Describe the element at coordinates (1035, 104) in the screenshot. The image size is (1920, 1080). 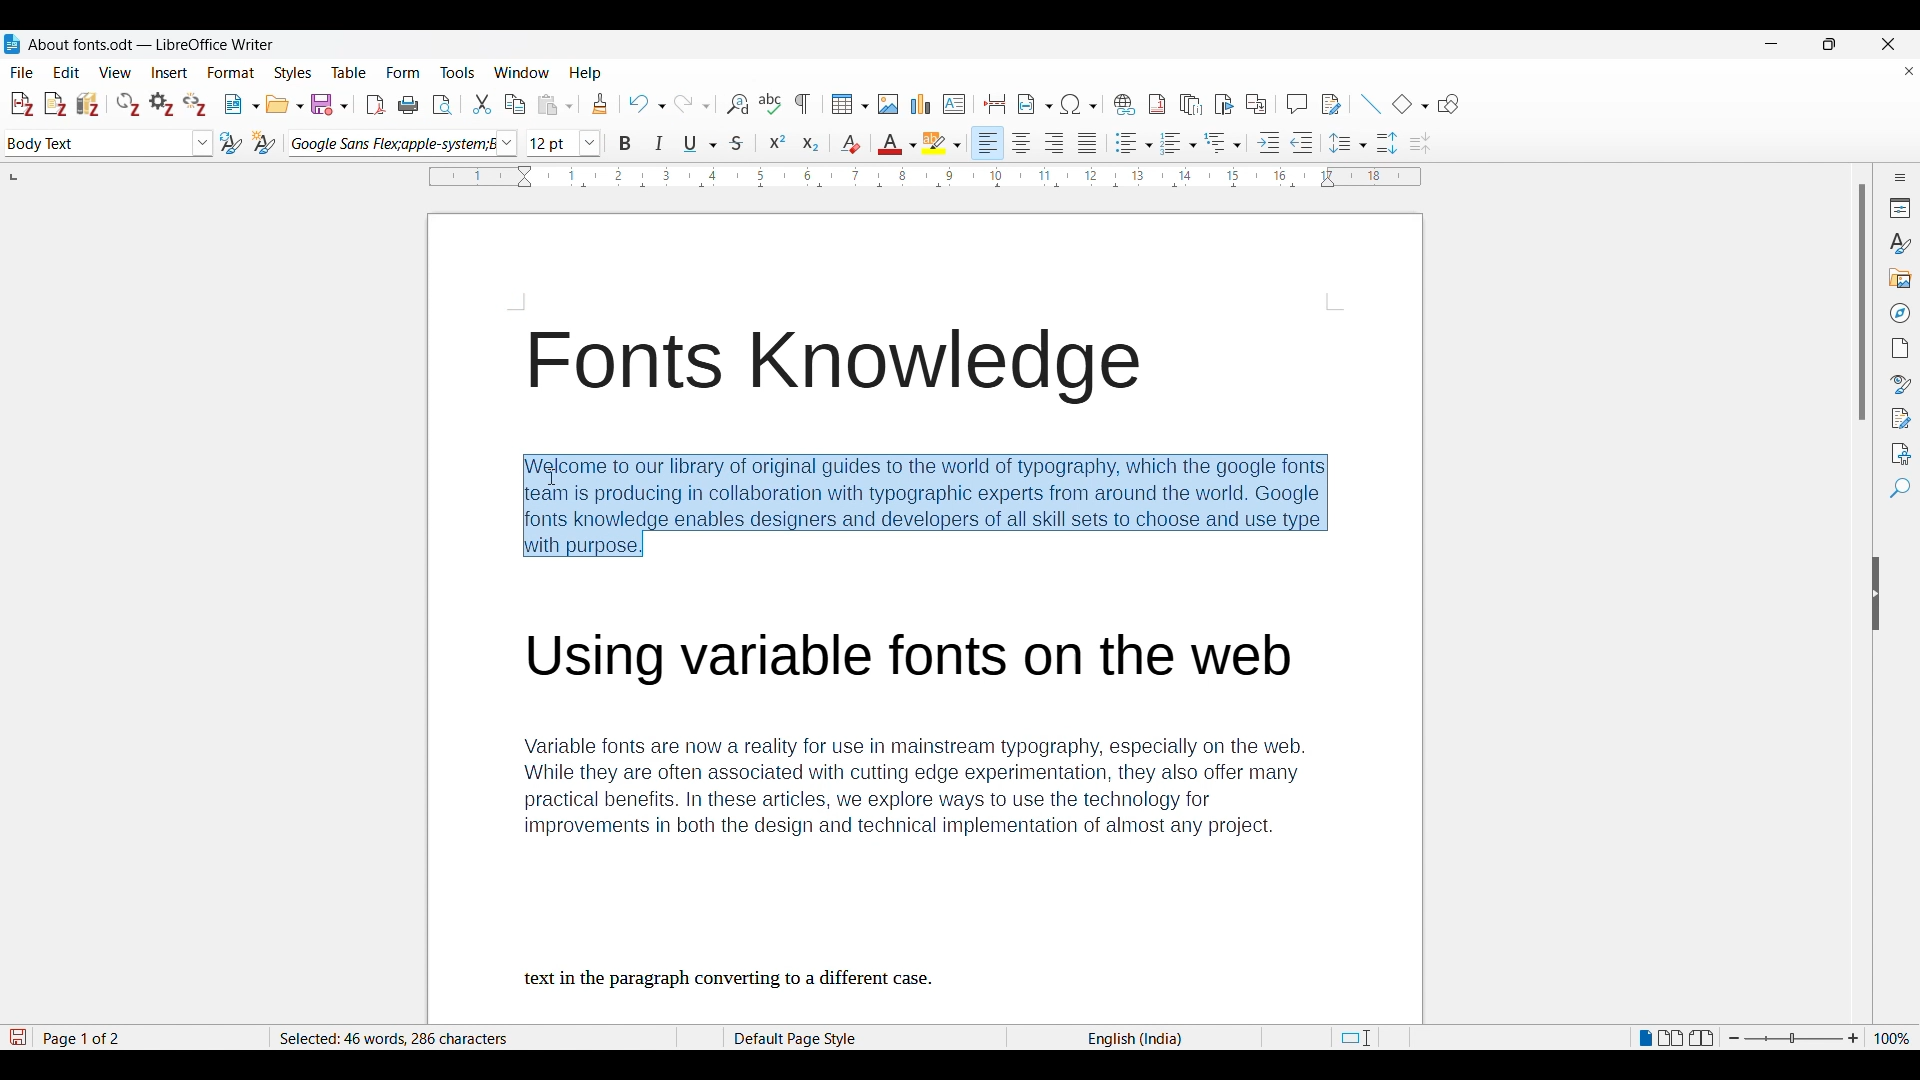
I see `Insert field` at that location.